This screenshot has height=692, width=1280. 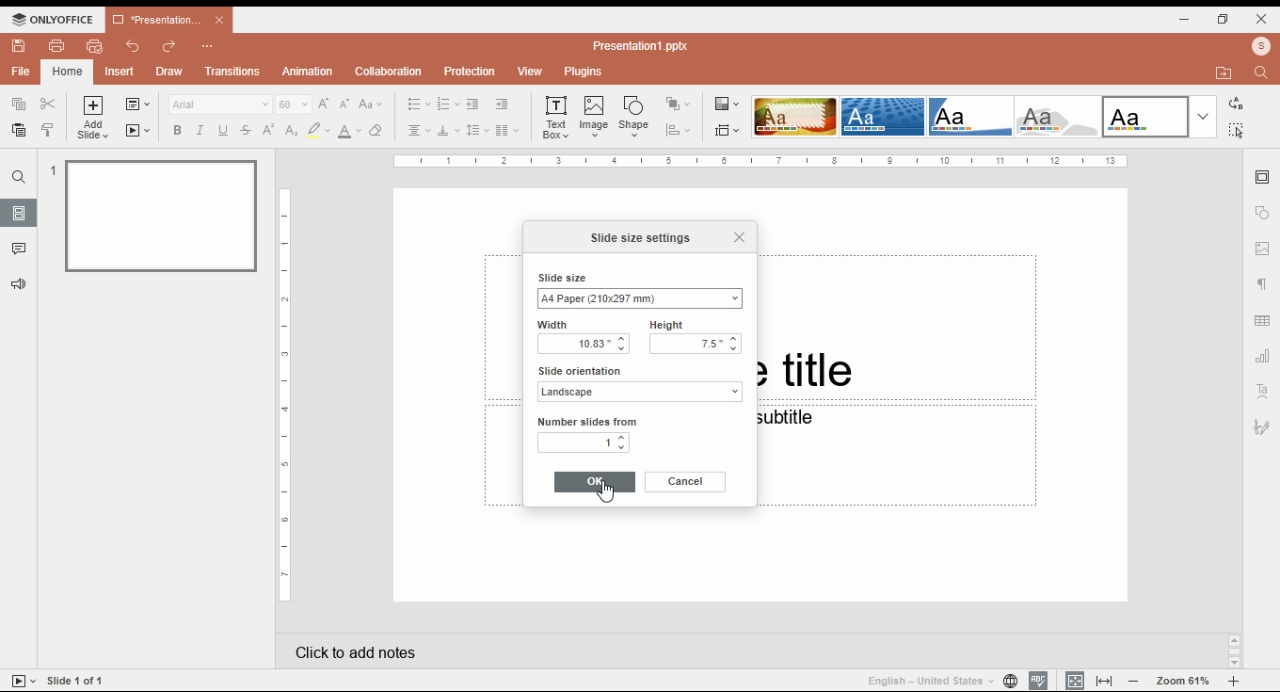 I want to click on erase, so click(x=377, y=131).